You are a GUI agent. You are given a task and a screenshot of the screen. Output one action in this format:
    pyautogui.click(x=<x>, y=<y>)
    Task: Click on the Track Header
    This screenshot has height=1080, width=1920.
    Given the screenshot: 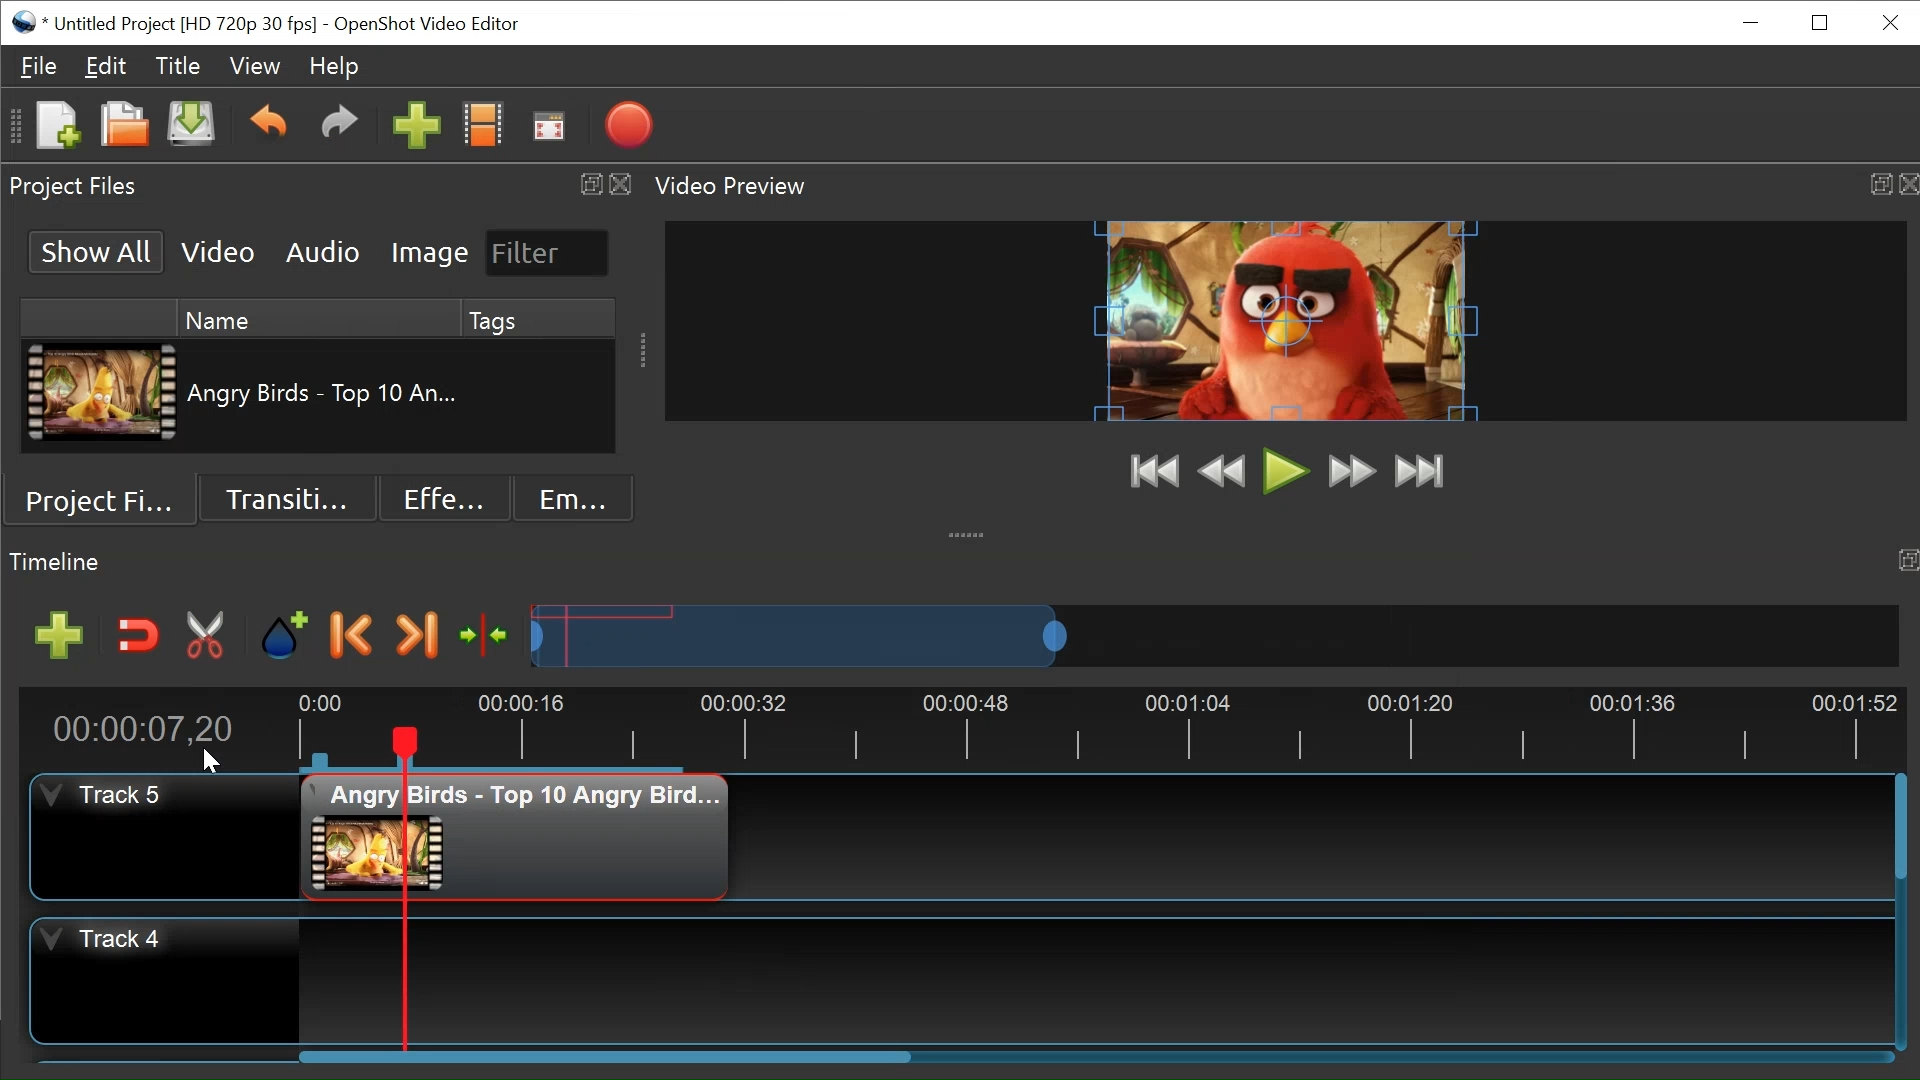 What is the action you would take?
    pyautogui.click(x=127, y=794)
    